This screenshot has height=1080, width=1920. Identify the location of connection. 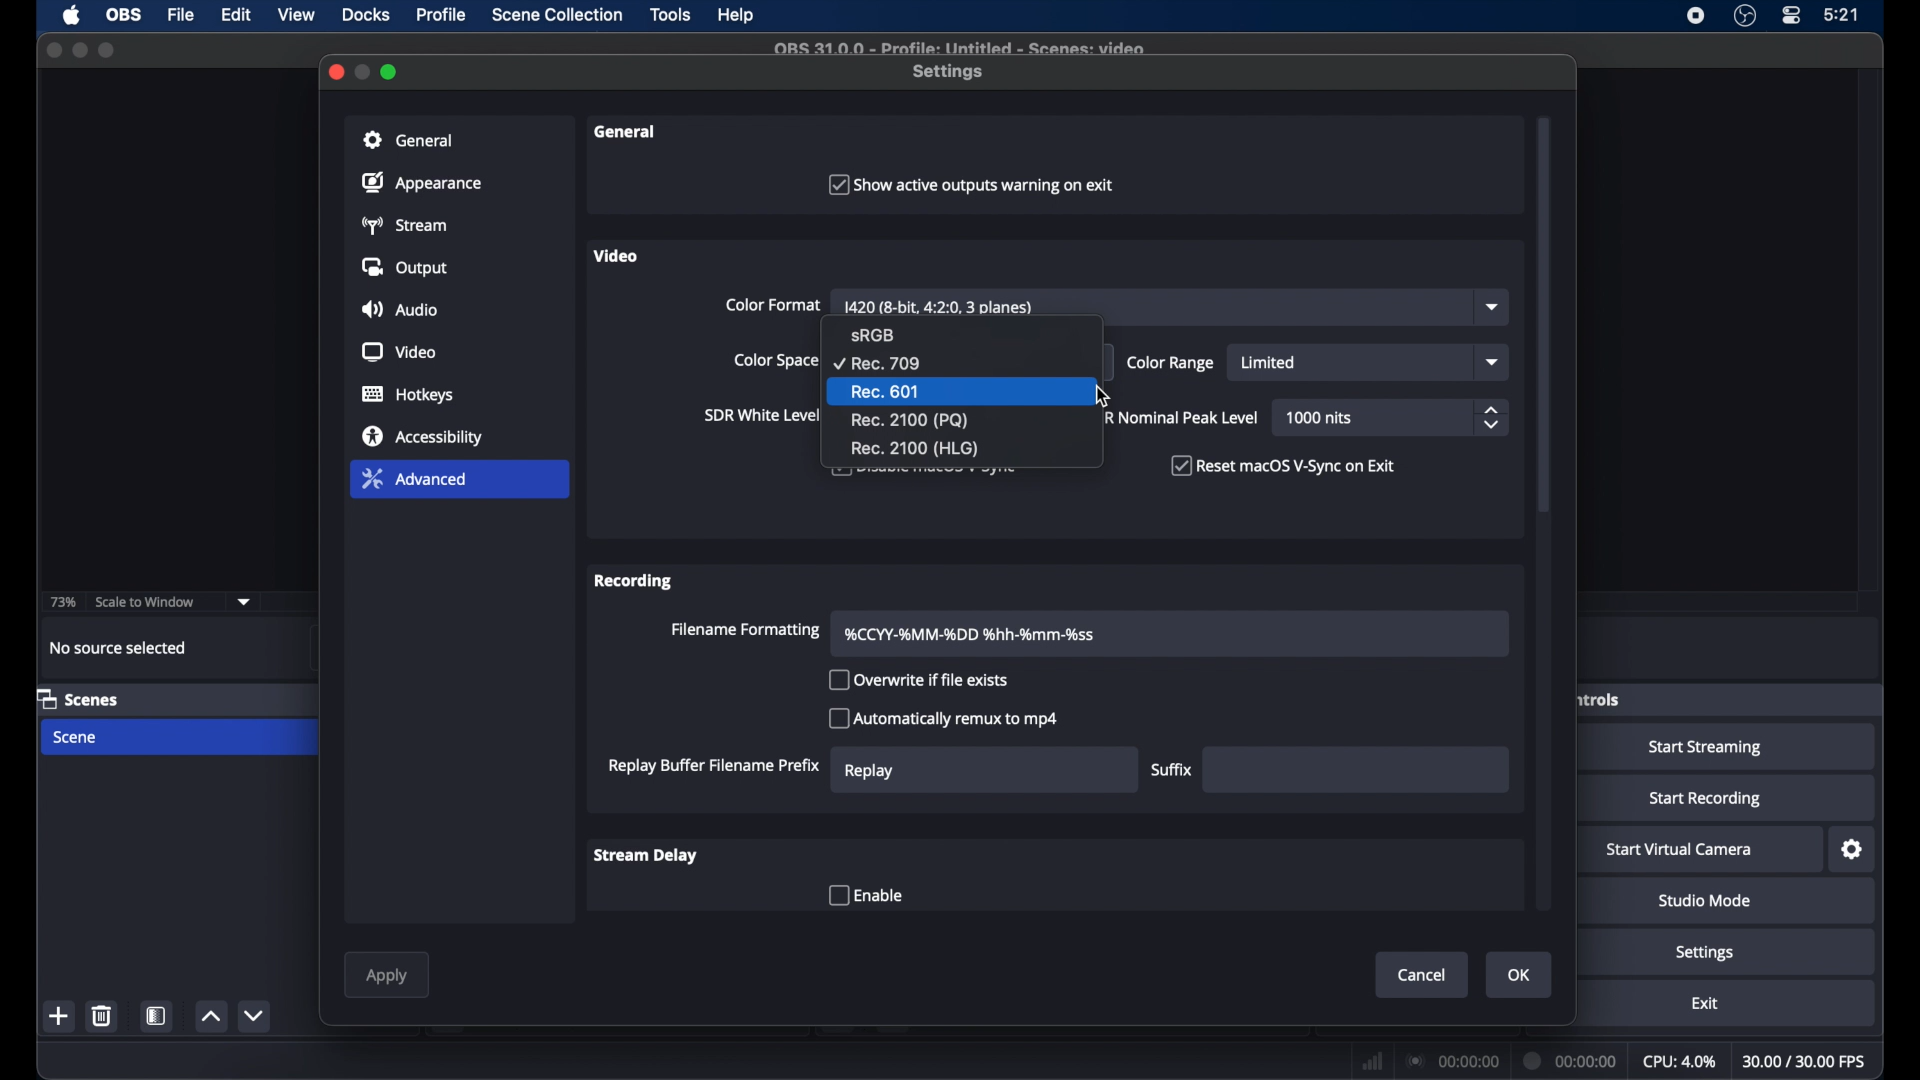
(1452, 1061).